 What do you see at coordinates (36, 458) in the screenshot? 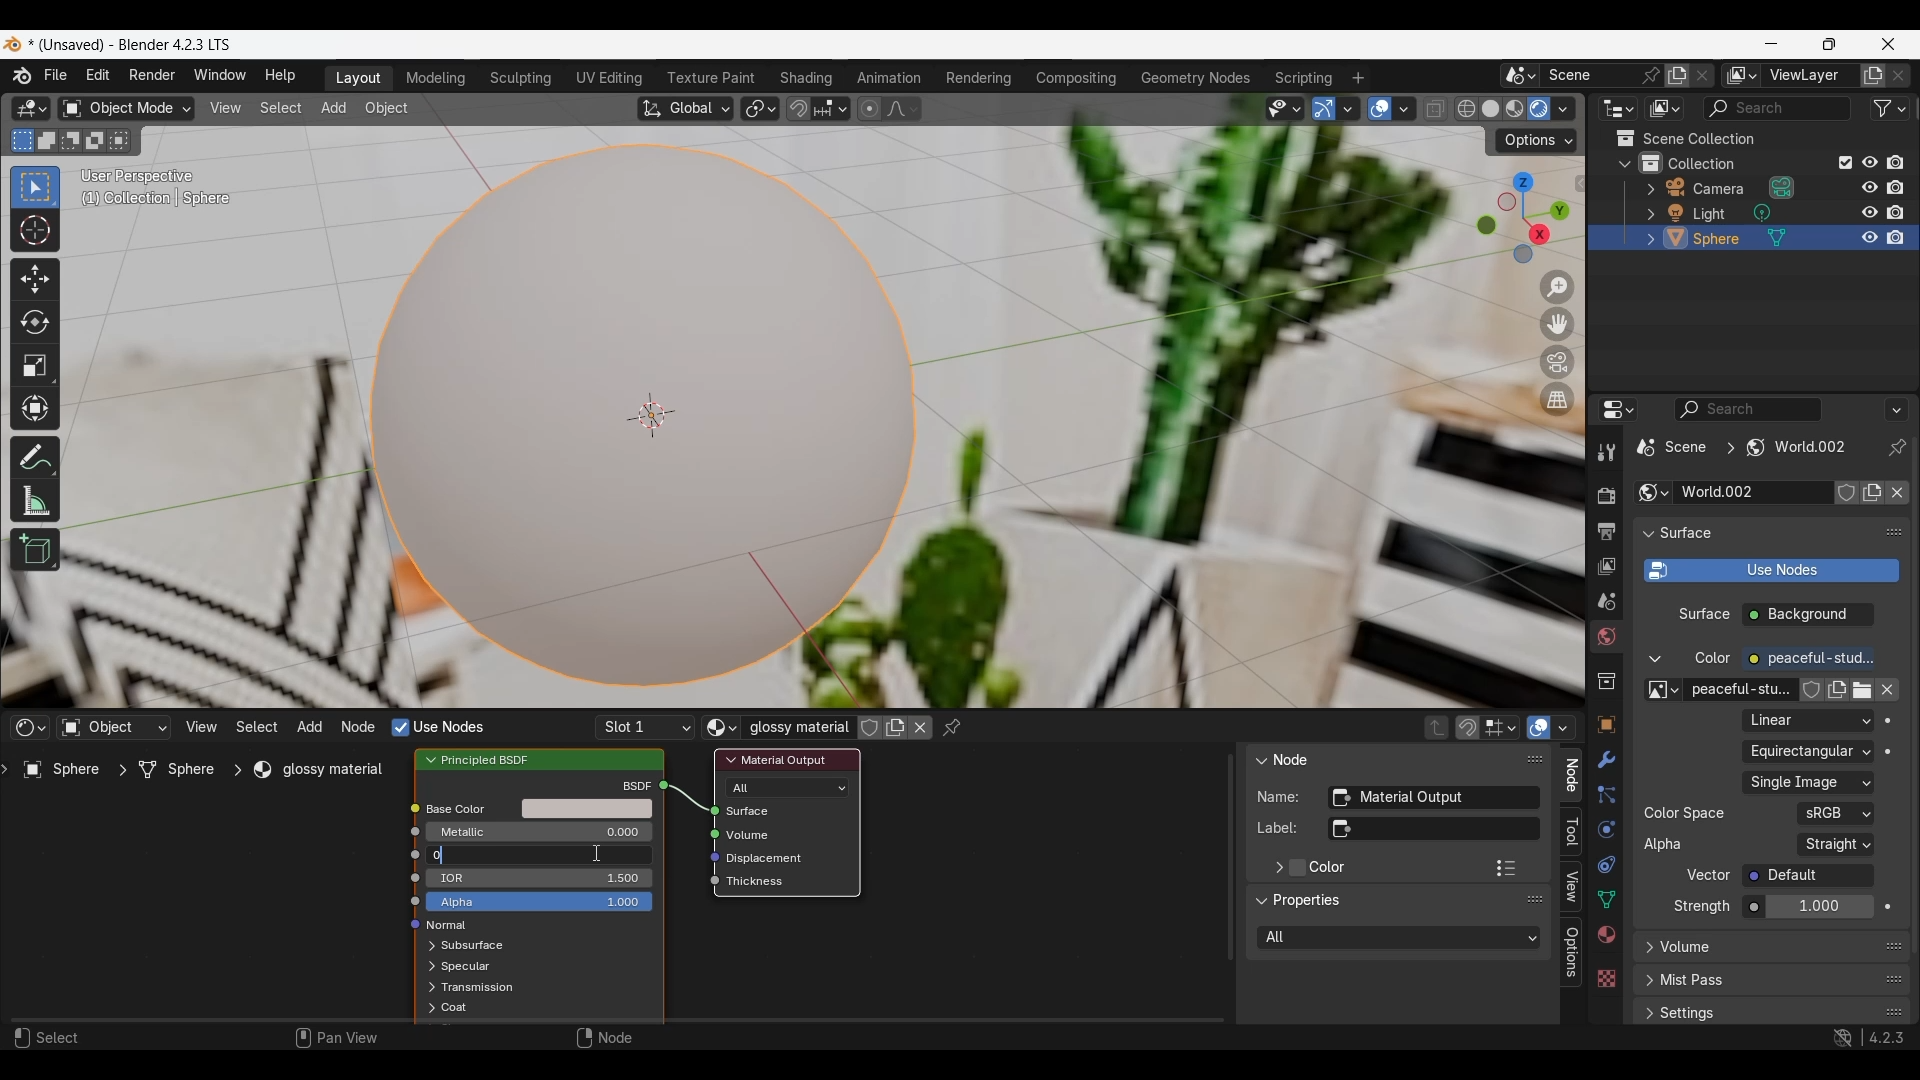
I see `Annotate` at bounding box center [36, 458].